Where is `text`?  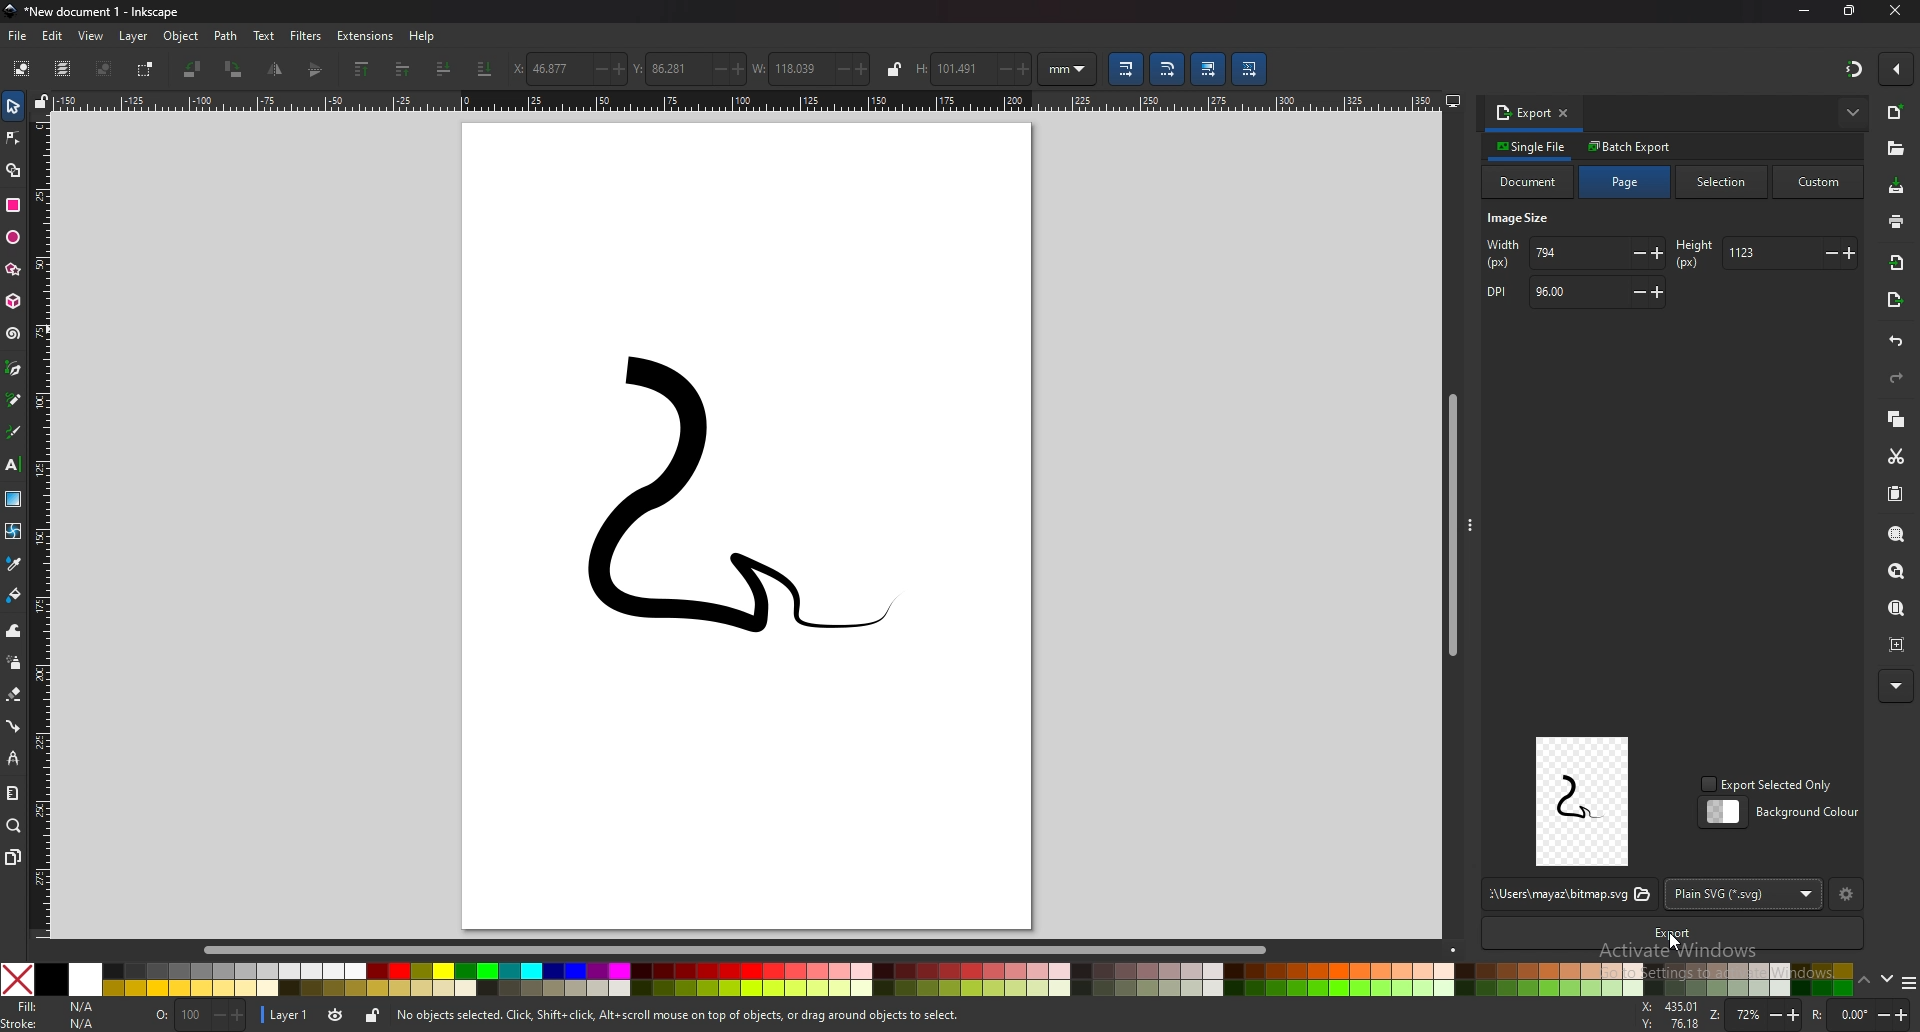 text is located at coordinates (14, 465).